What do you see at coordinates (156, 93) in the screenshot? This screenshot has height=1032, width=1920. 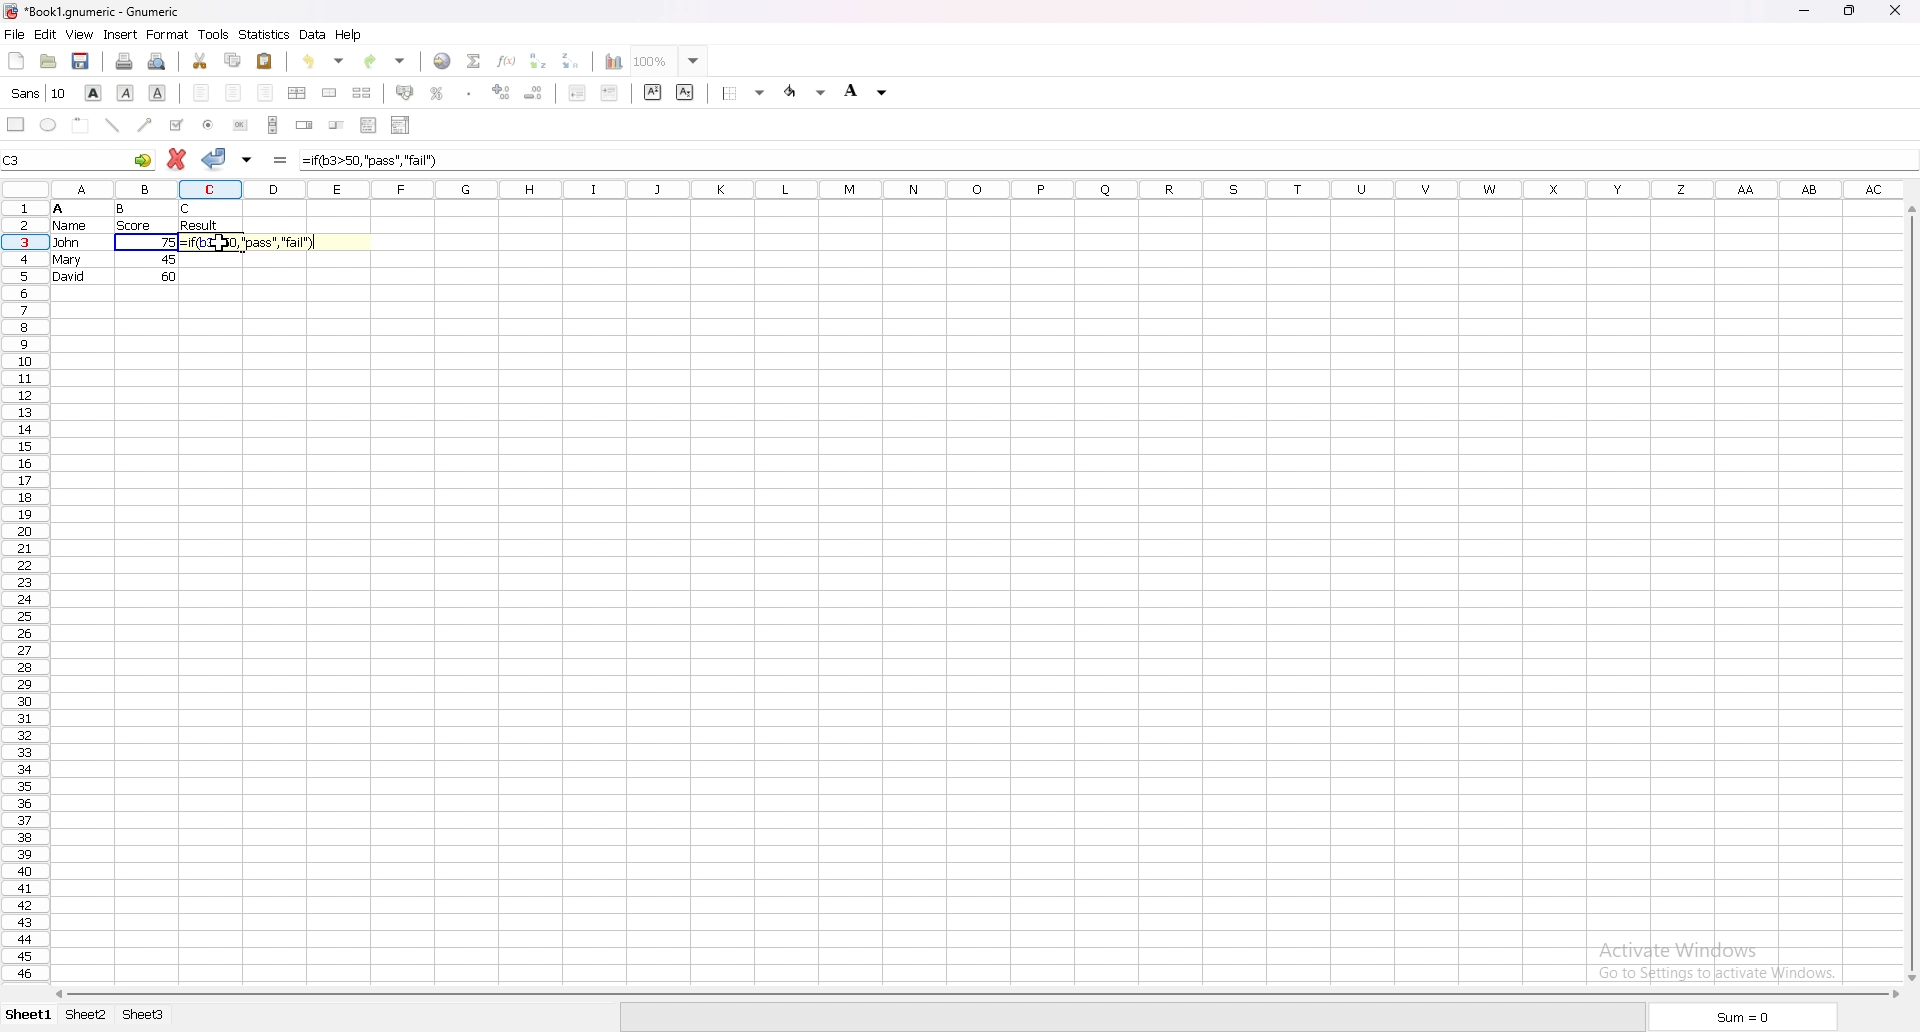 I see `underline` at bounding box center [156, 93].